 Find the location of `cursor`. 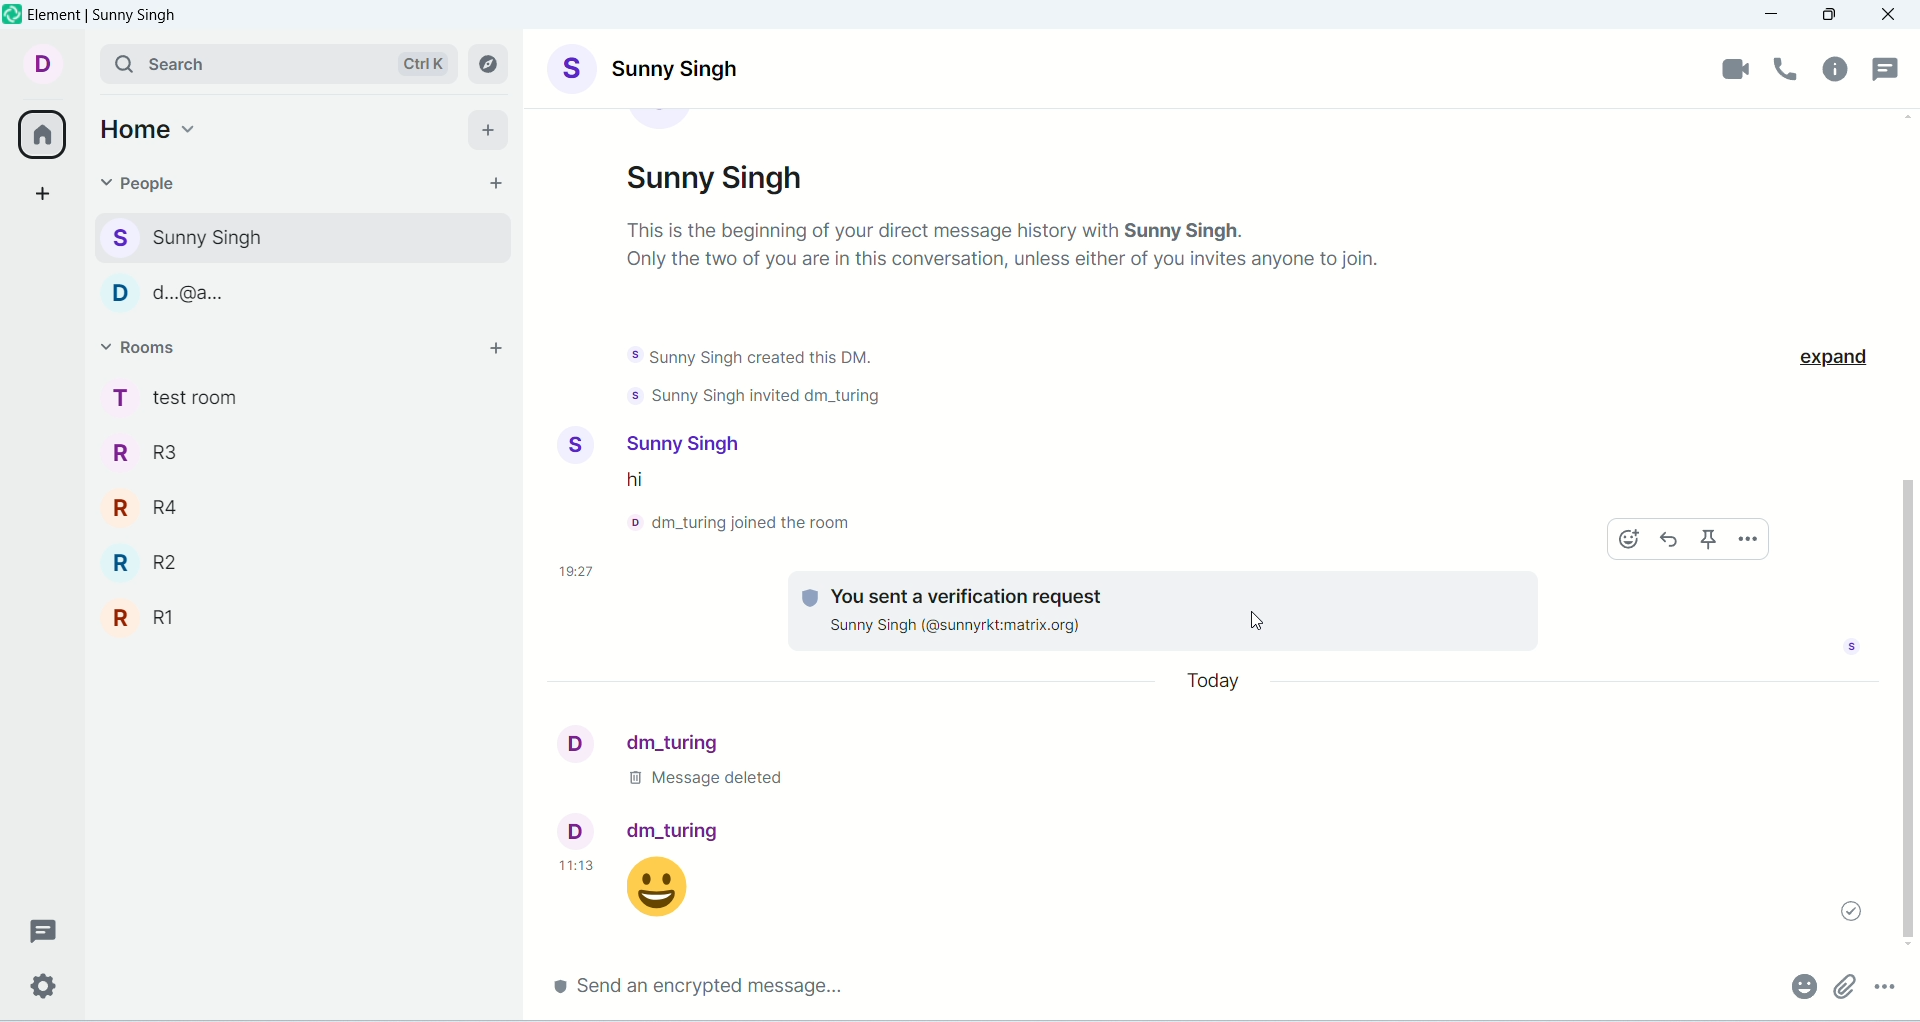

cursor is located at coordinates (1256, 619).